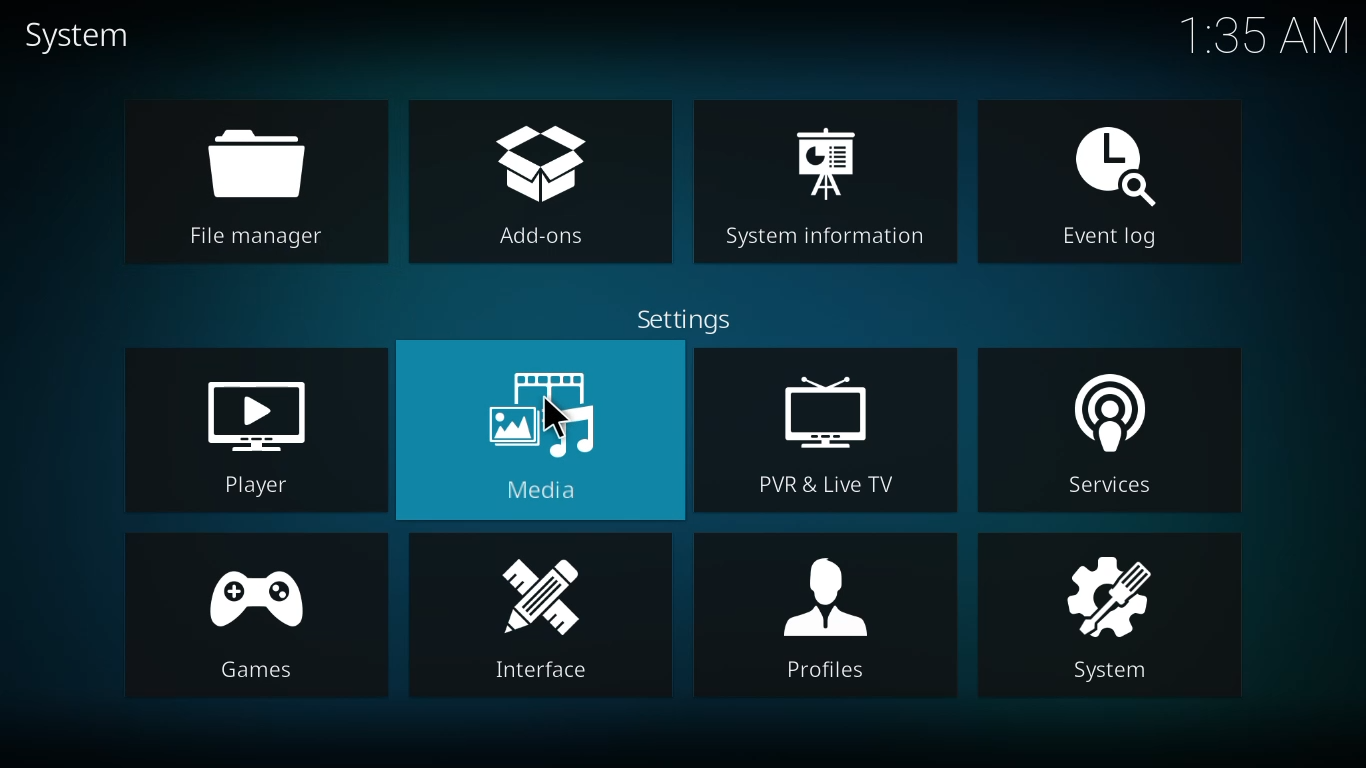  What do you see at coordinates (257, 617) in the screenshot?
I see `games` at bounding box center [257, 617].